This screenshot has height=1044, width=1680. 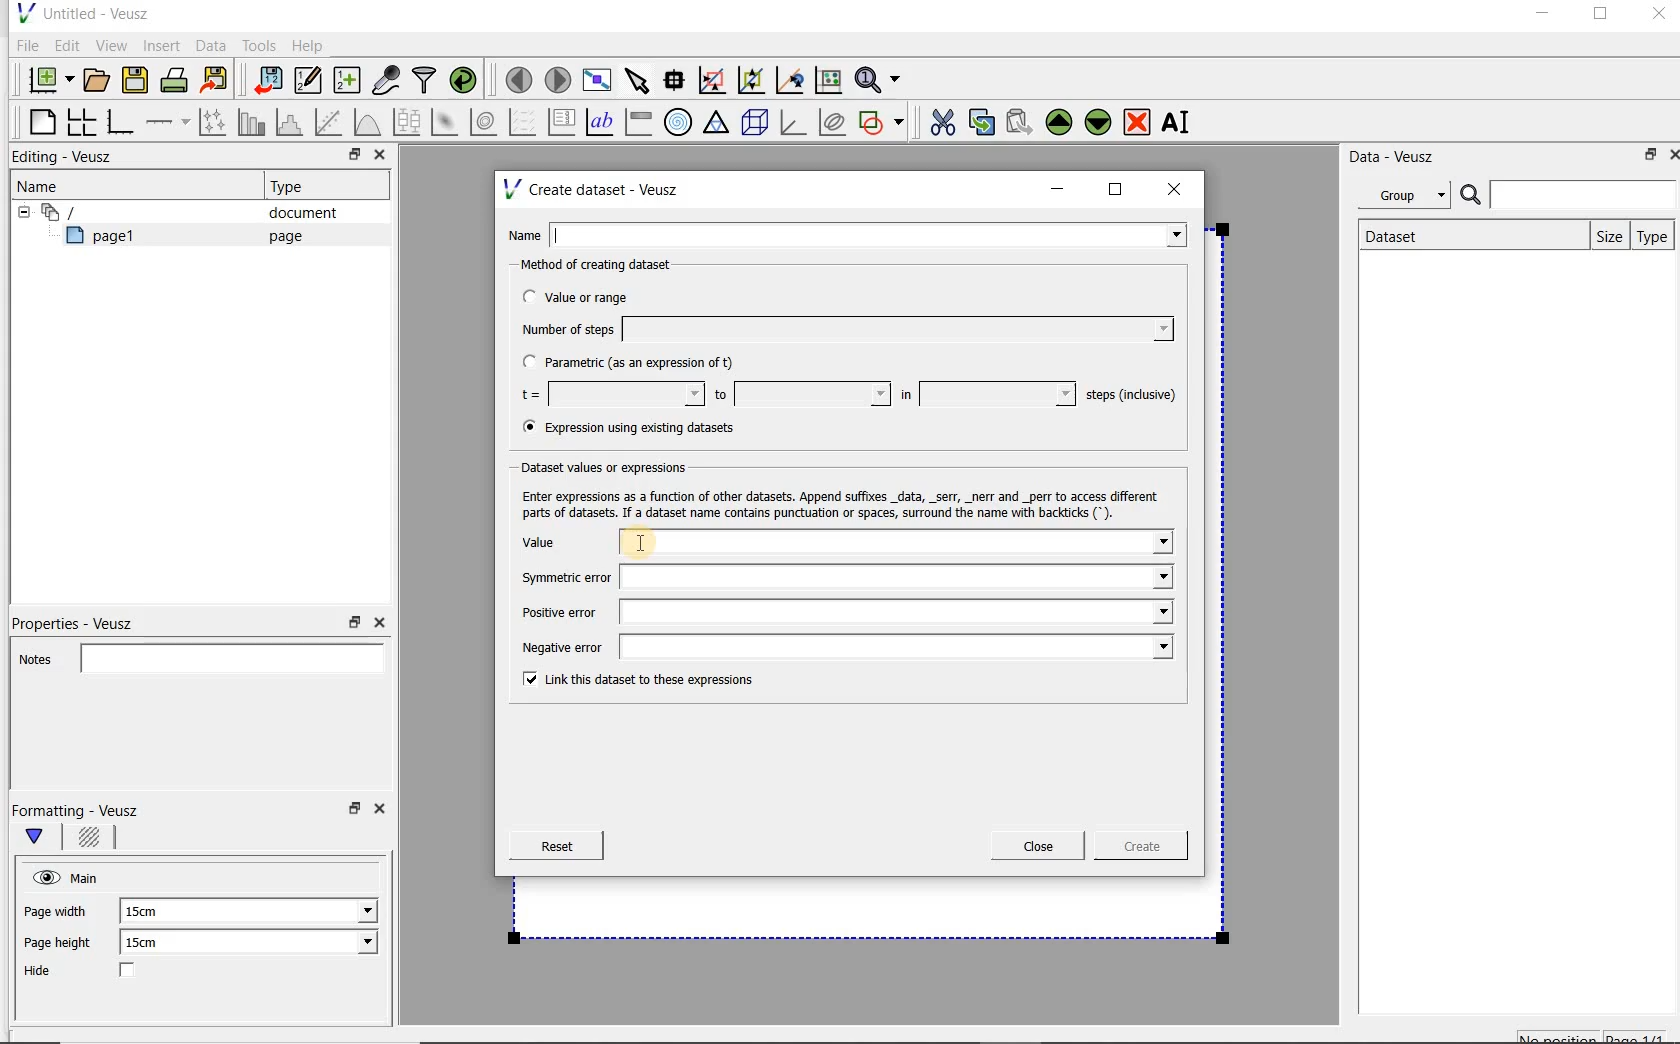 What do you see at coordinates (643, 428) in the screenshot?
I see `(® Expression using existing datasets` at bounding box center [643, 428].